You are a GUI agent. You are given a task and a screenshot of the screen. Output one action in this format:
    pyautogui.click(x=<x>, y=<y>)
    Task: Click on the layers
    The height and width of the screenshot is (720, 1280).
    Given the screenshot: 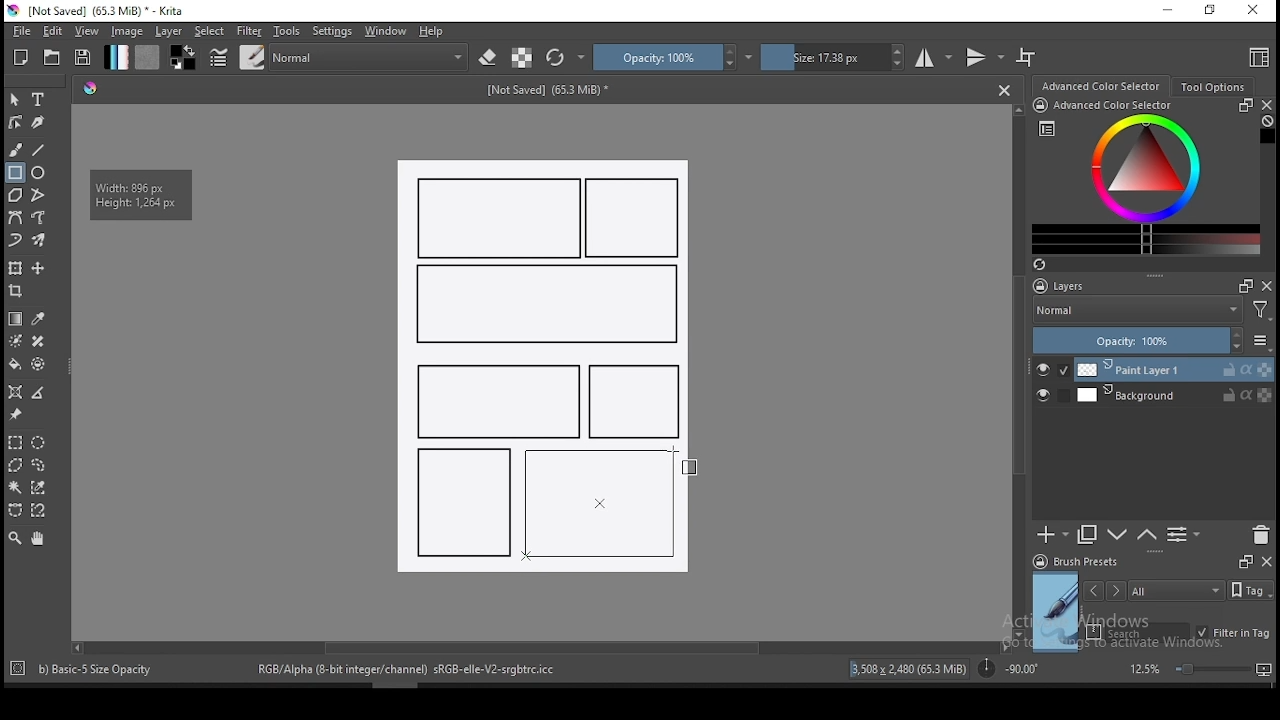 What is the action you would take?
    pyautogui.click(x=1065, y=287)
    